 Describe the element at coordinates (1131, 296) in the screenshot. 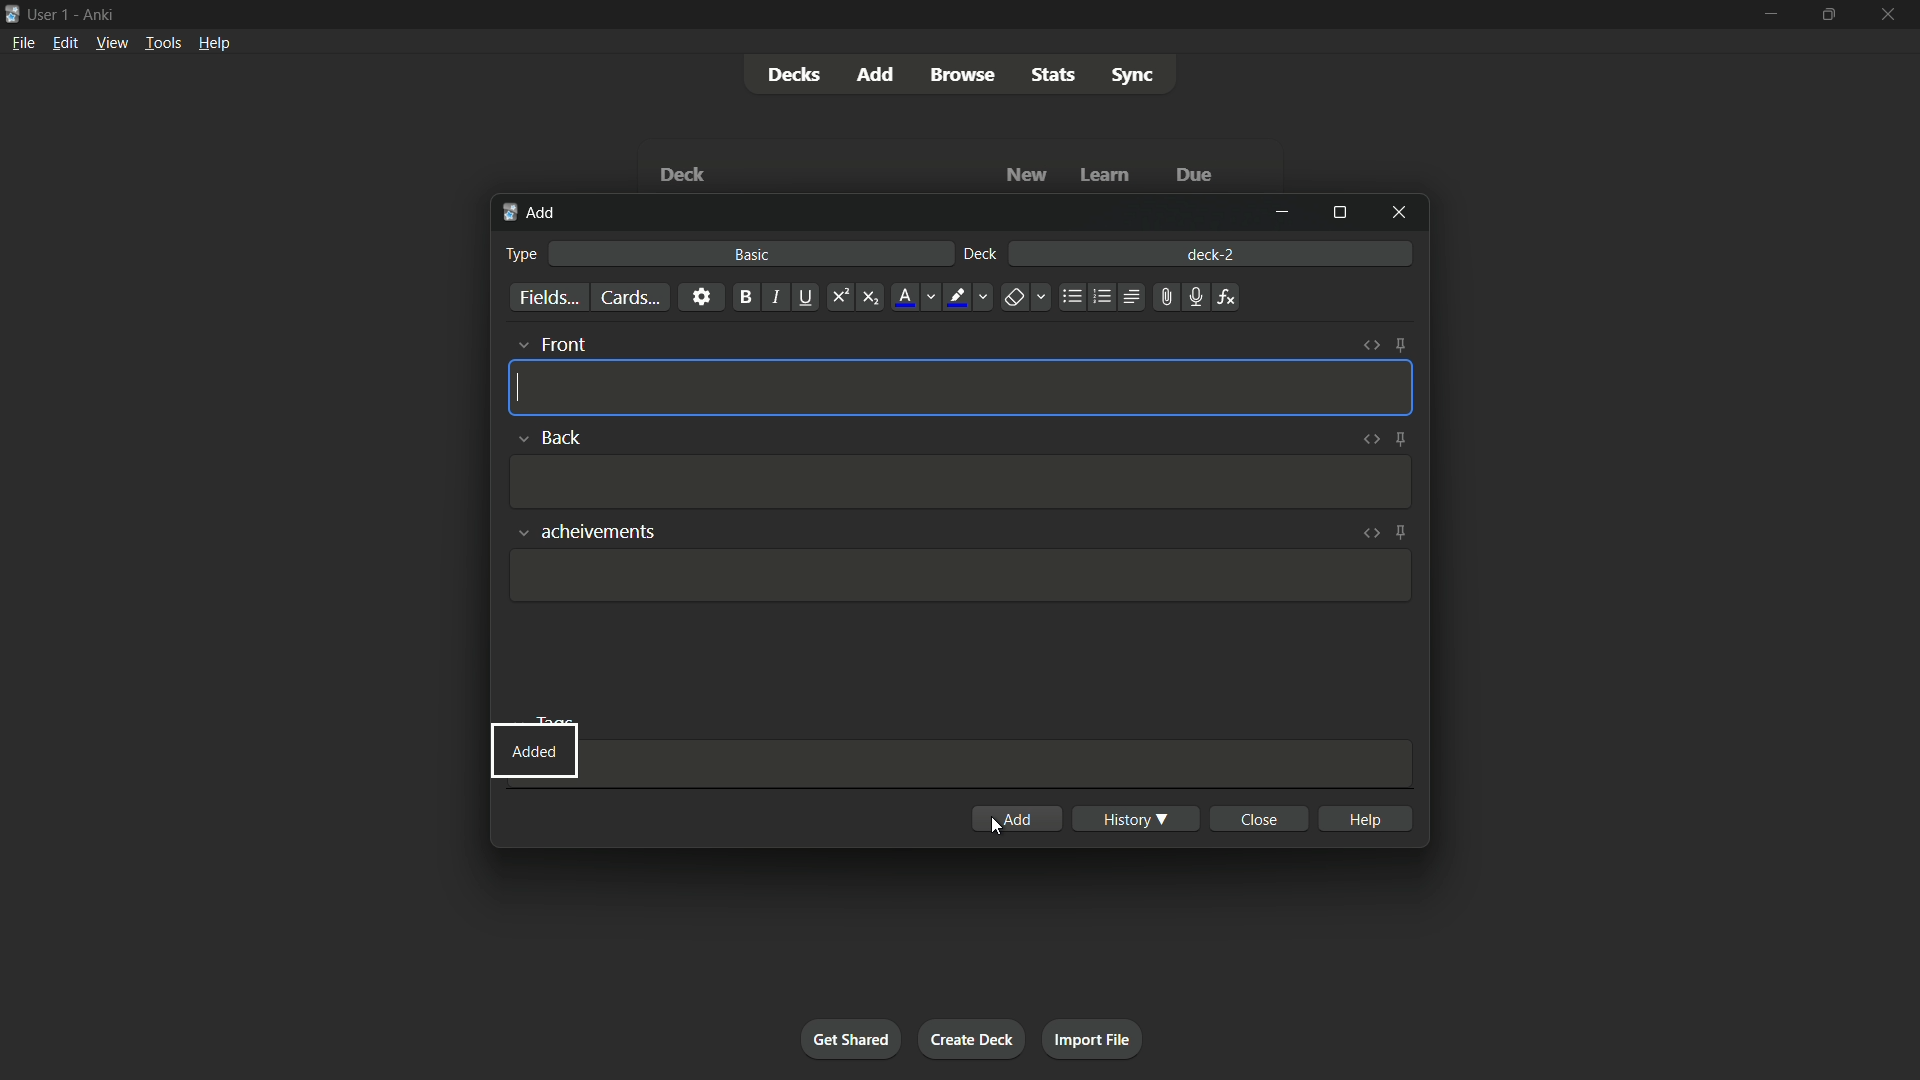

I see `alignment` at that location.